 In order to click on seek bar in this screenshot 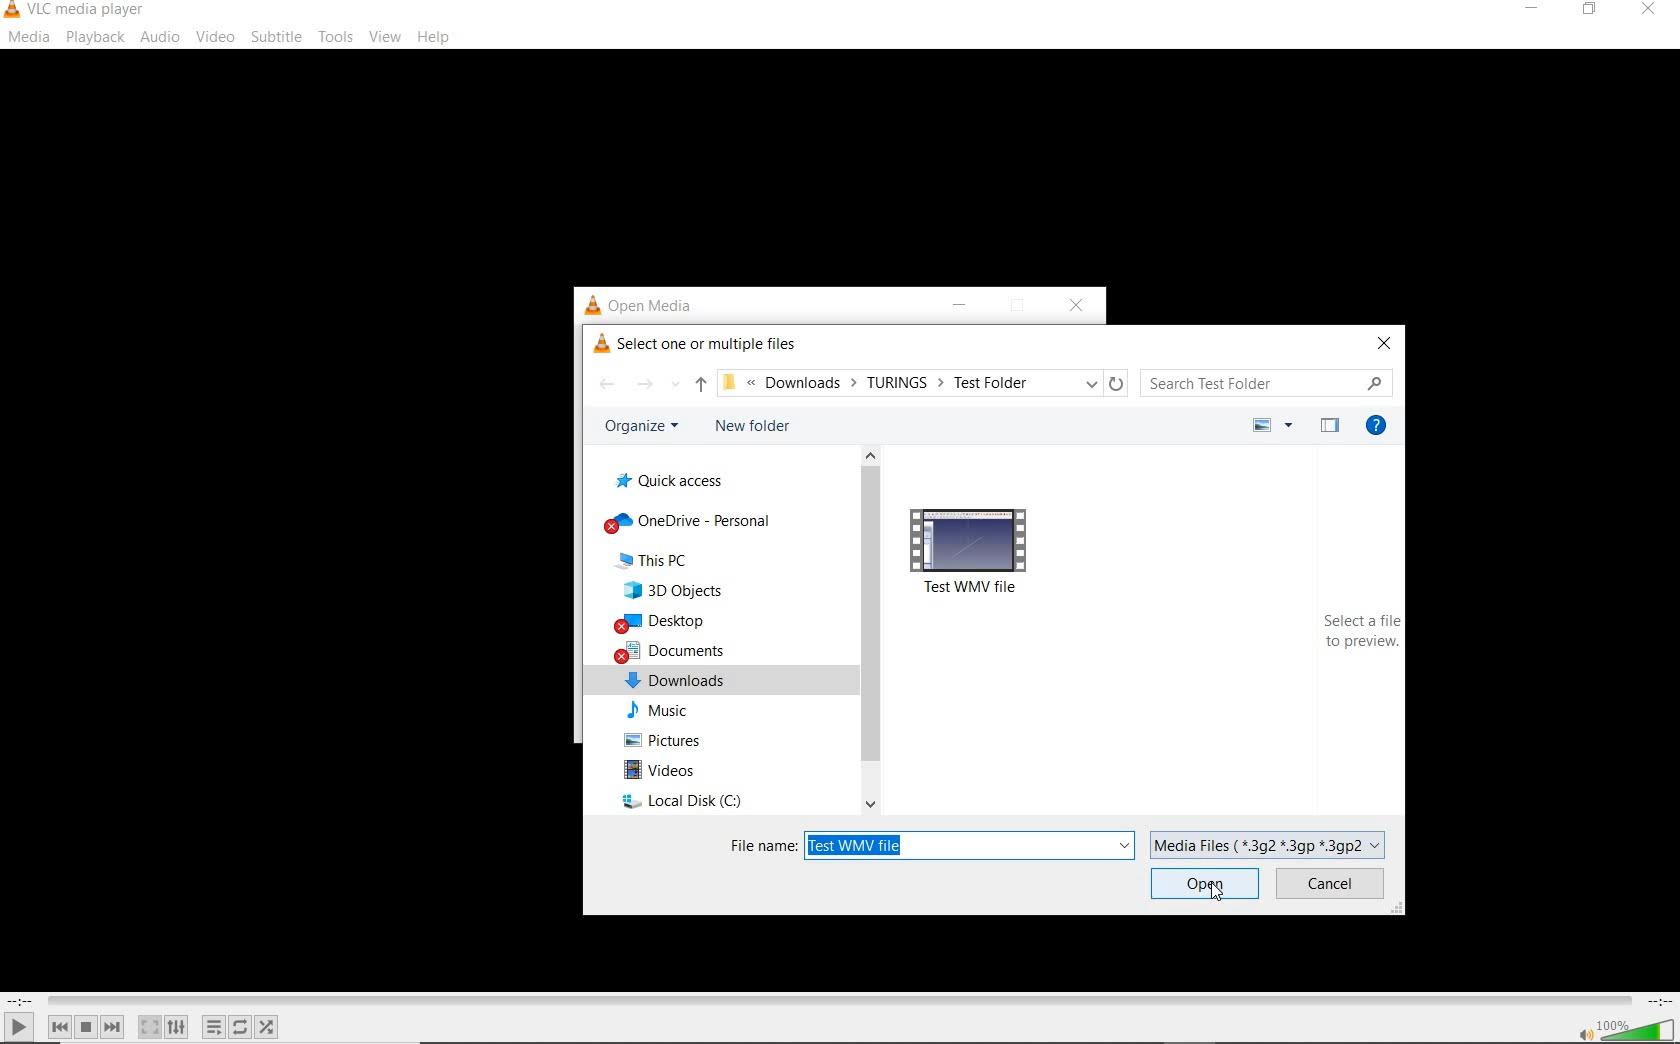, I will do `click(837, 1001)`.